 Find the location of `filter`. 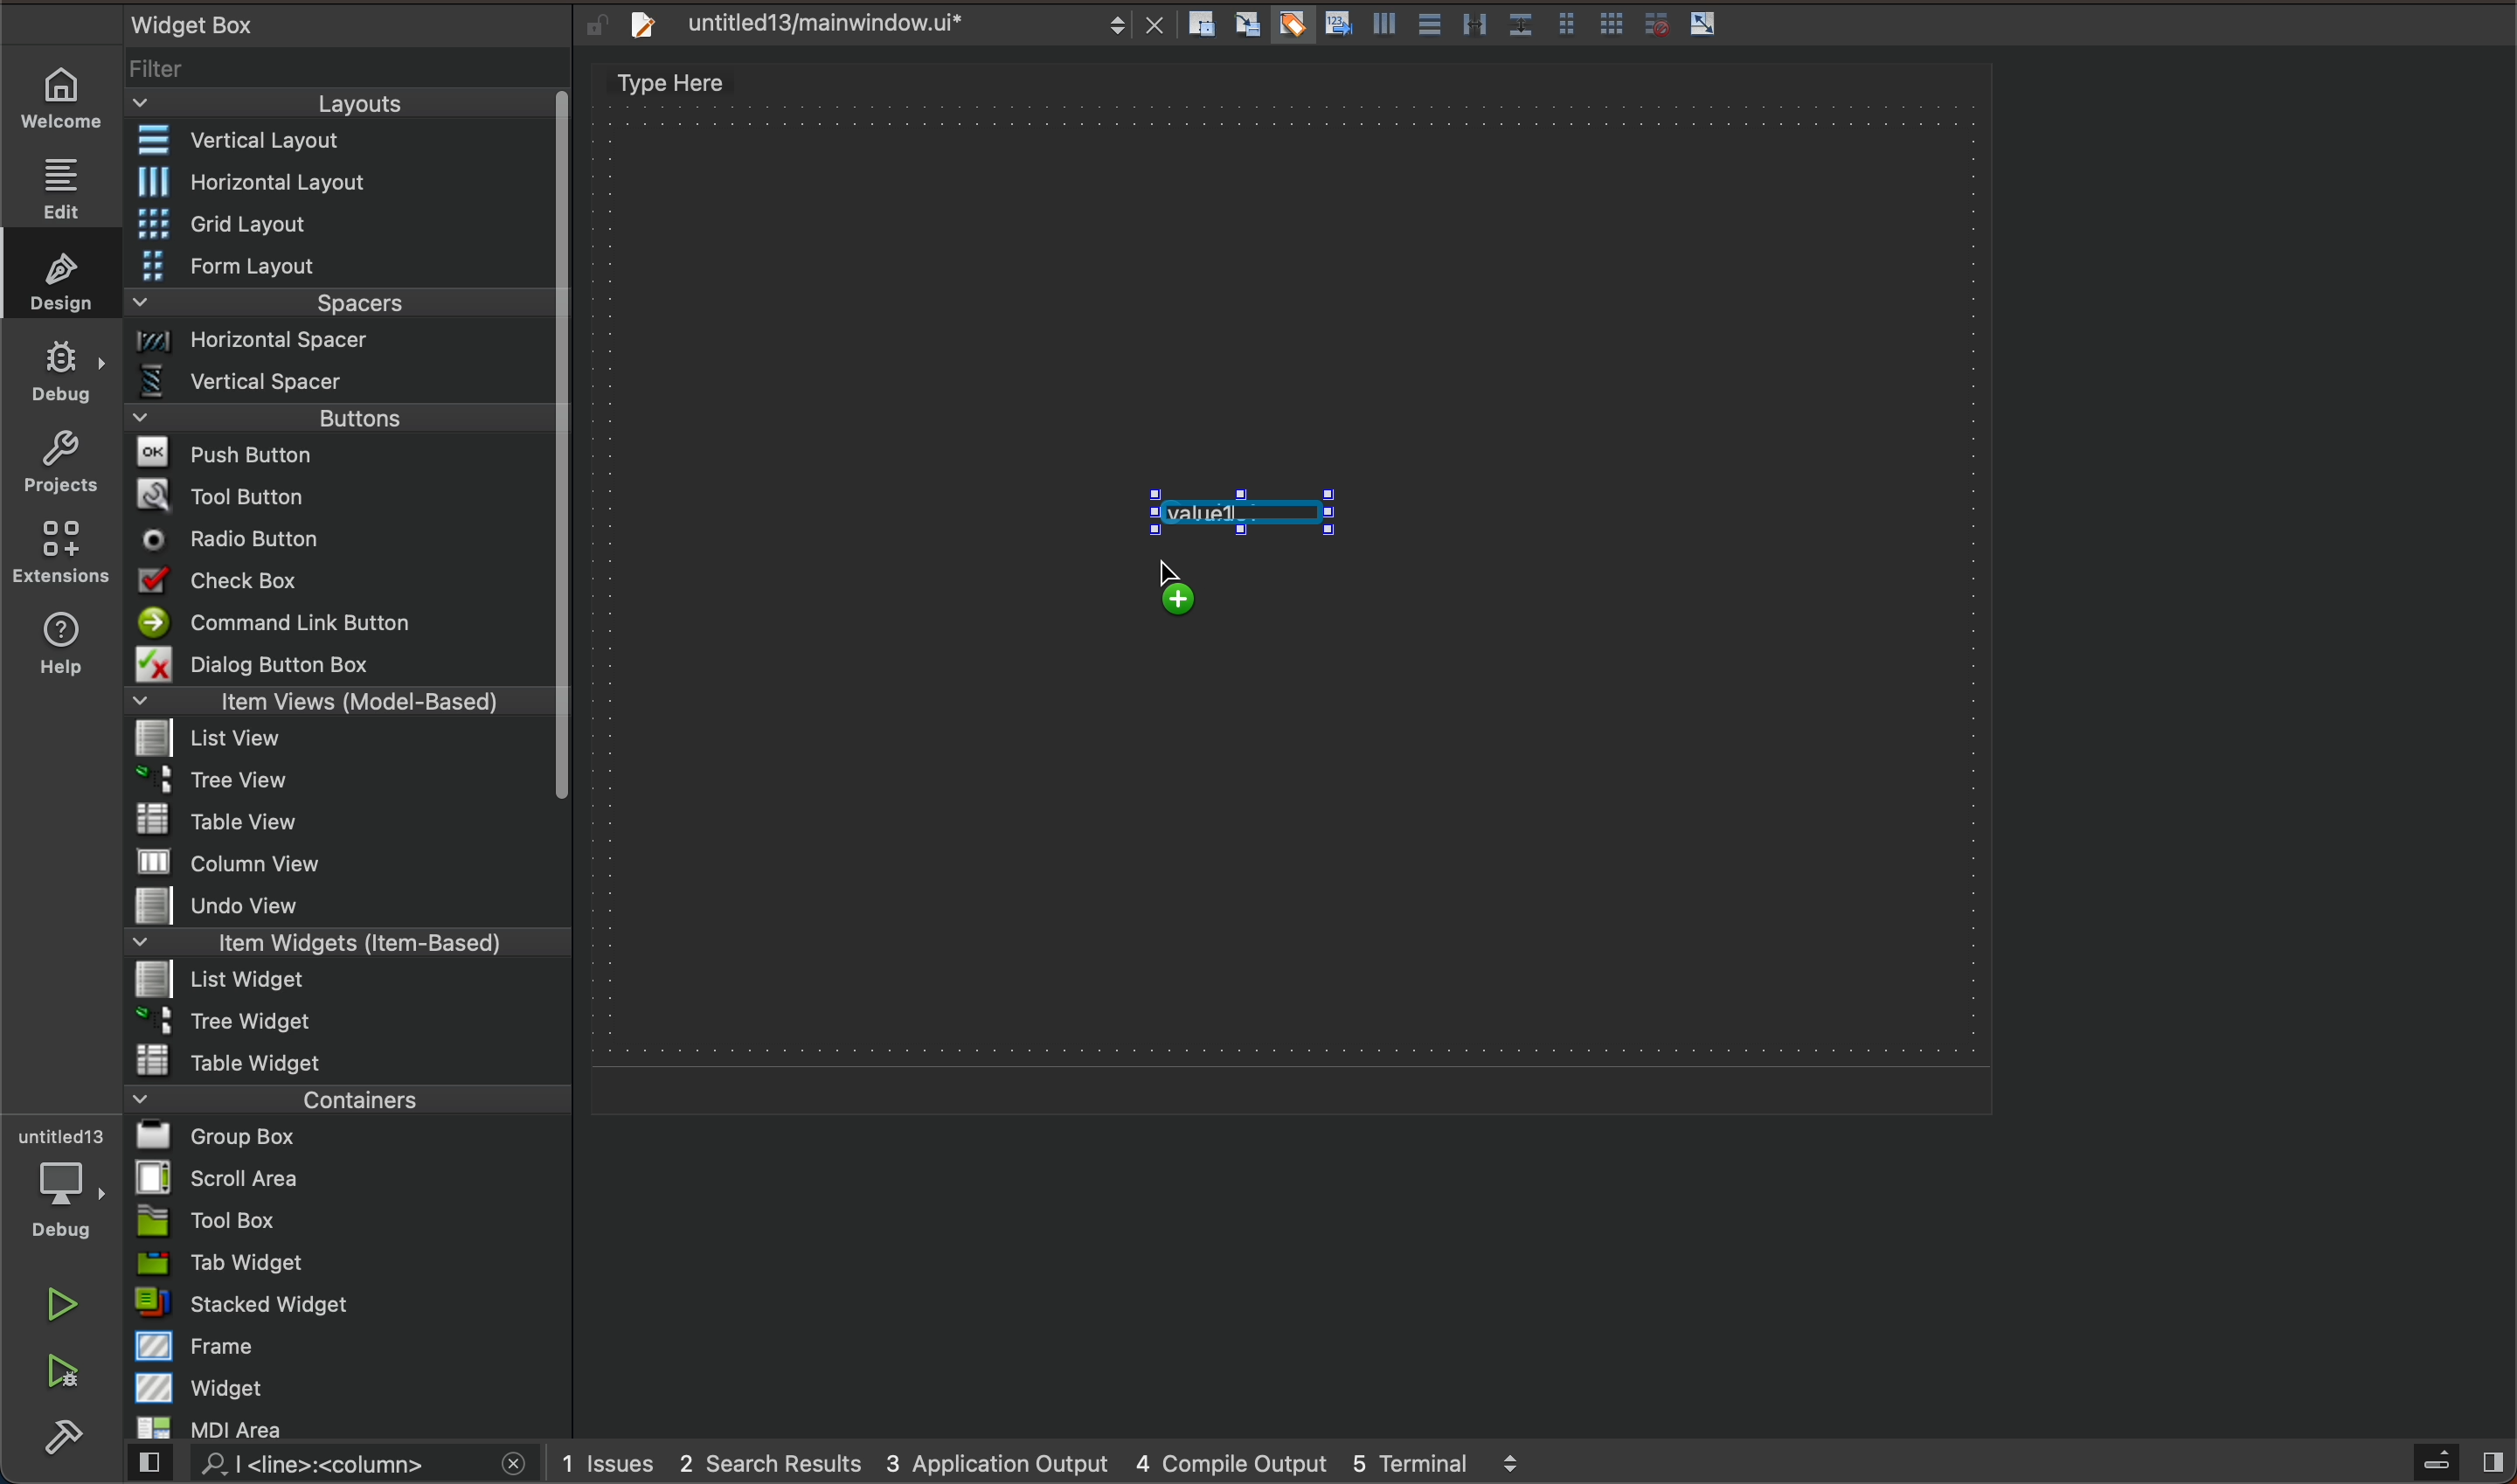

filter is located at coordinates (350, 76).